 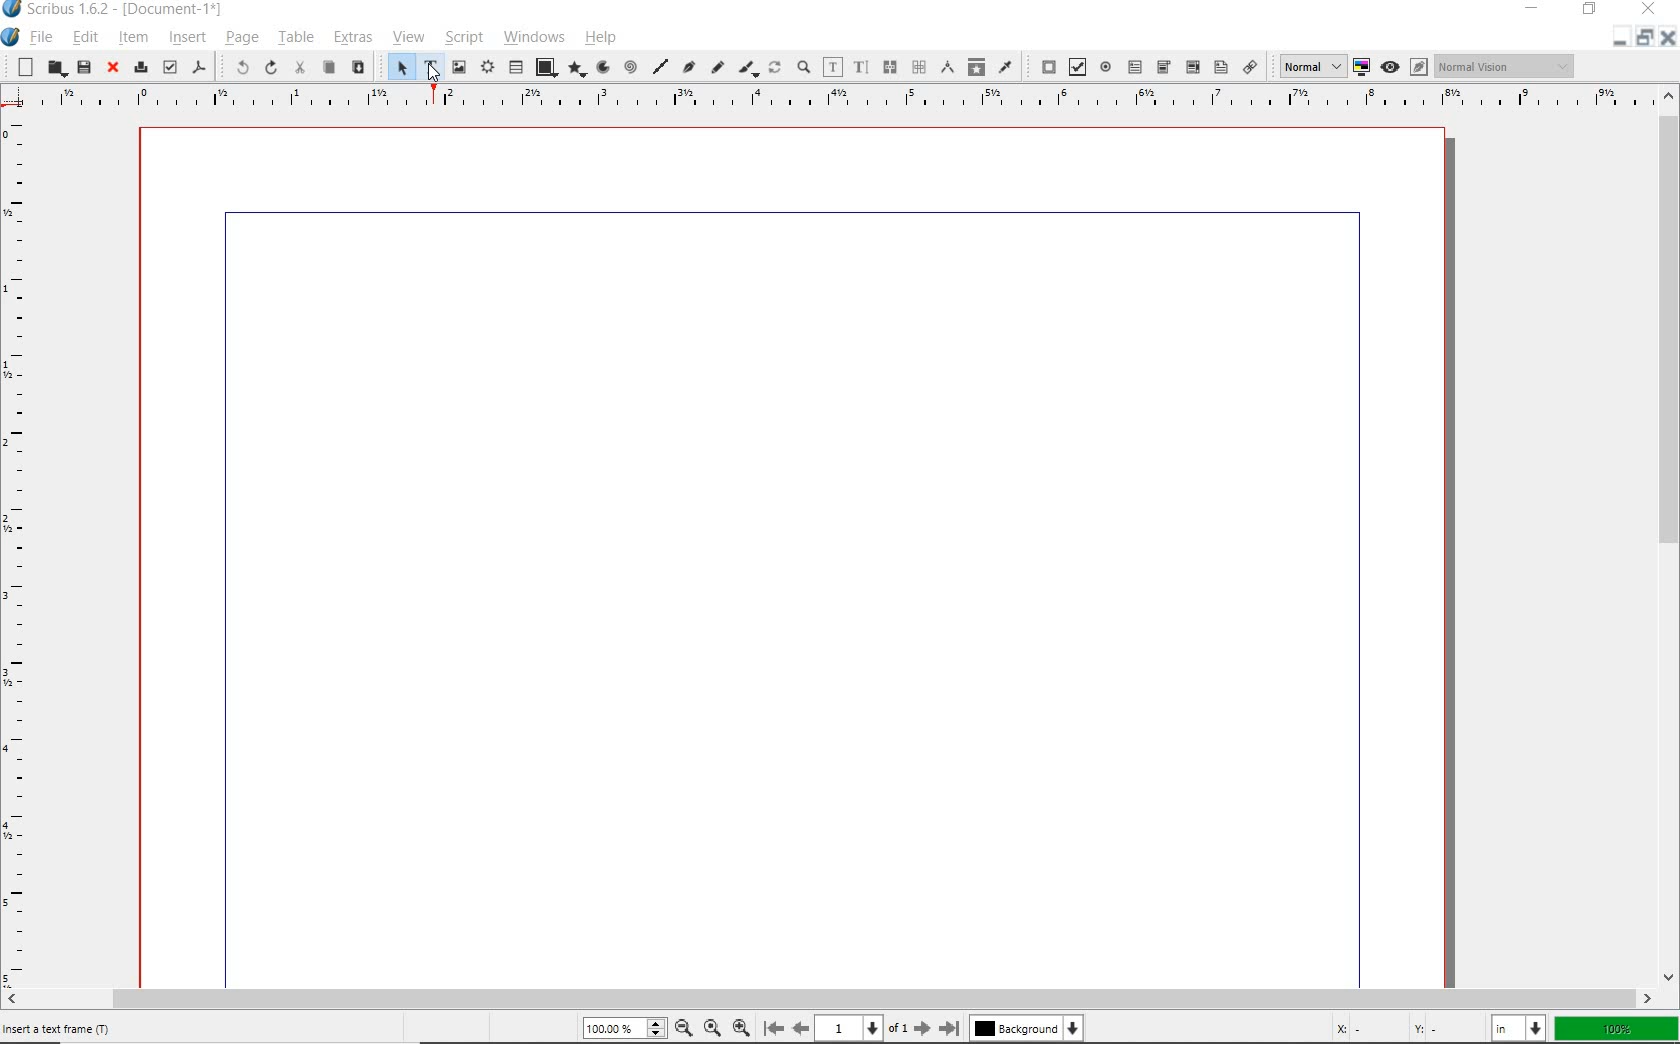 I want to click on Close, so click(x=1667, y=38).